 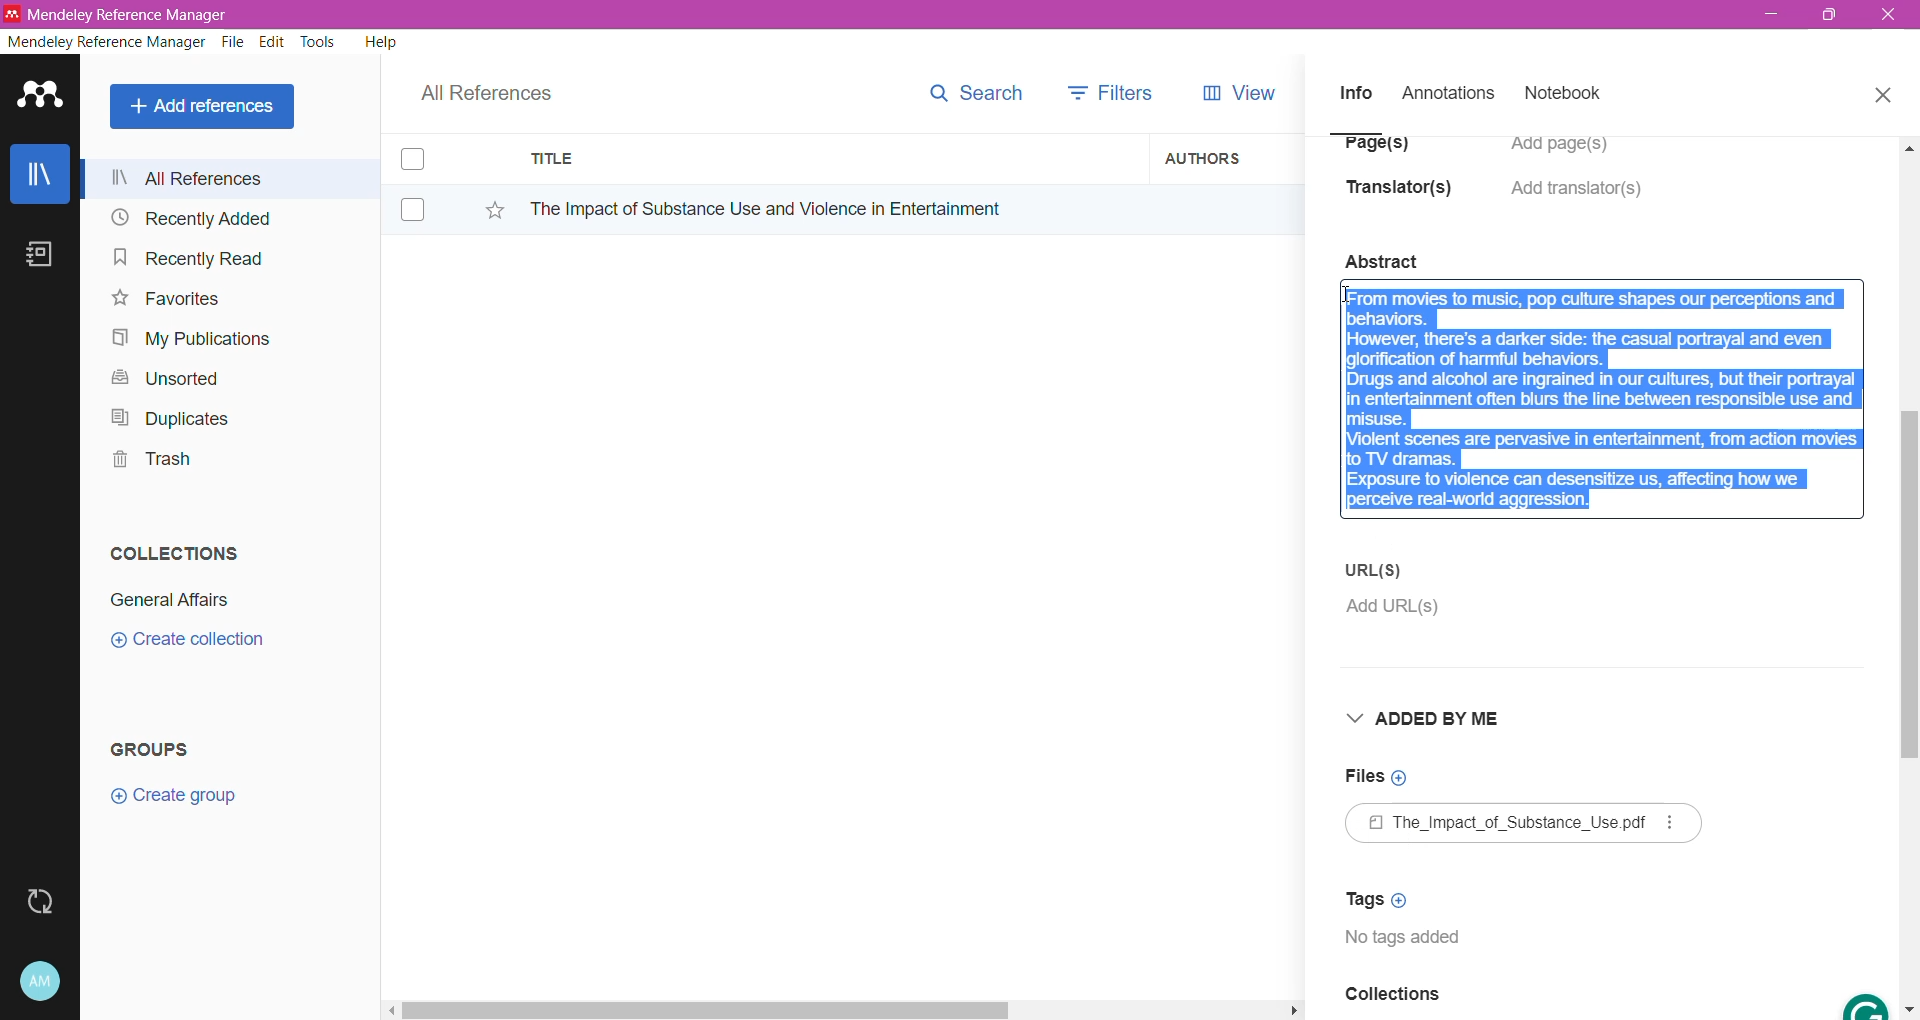 I want to click on Click to Create Group, so click(x=178, y=803).